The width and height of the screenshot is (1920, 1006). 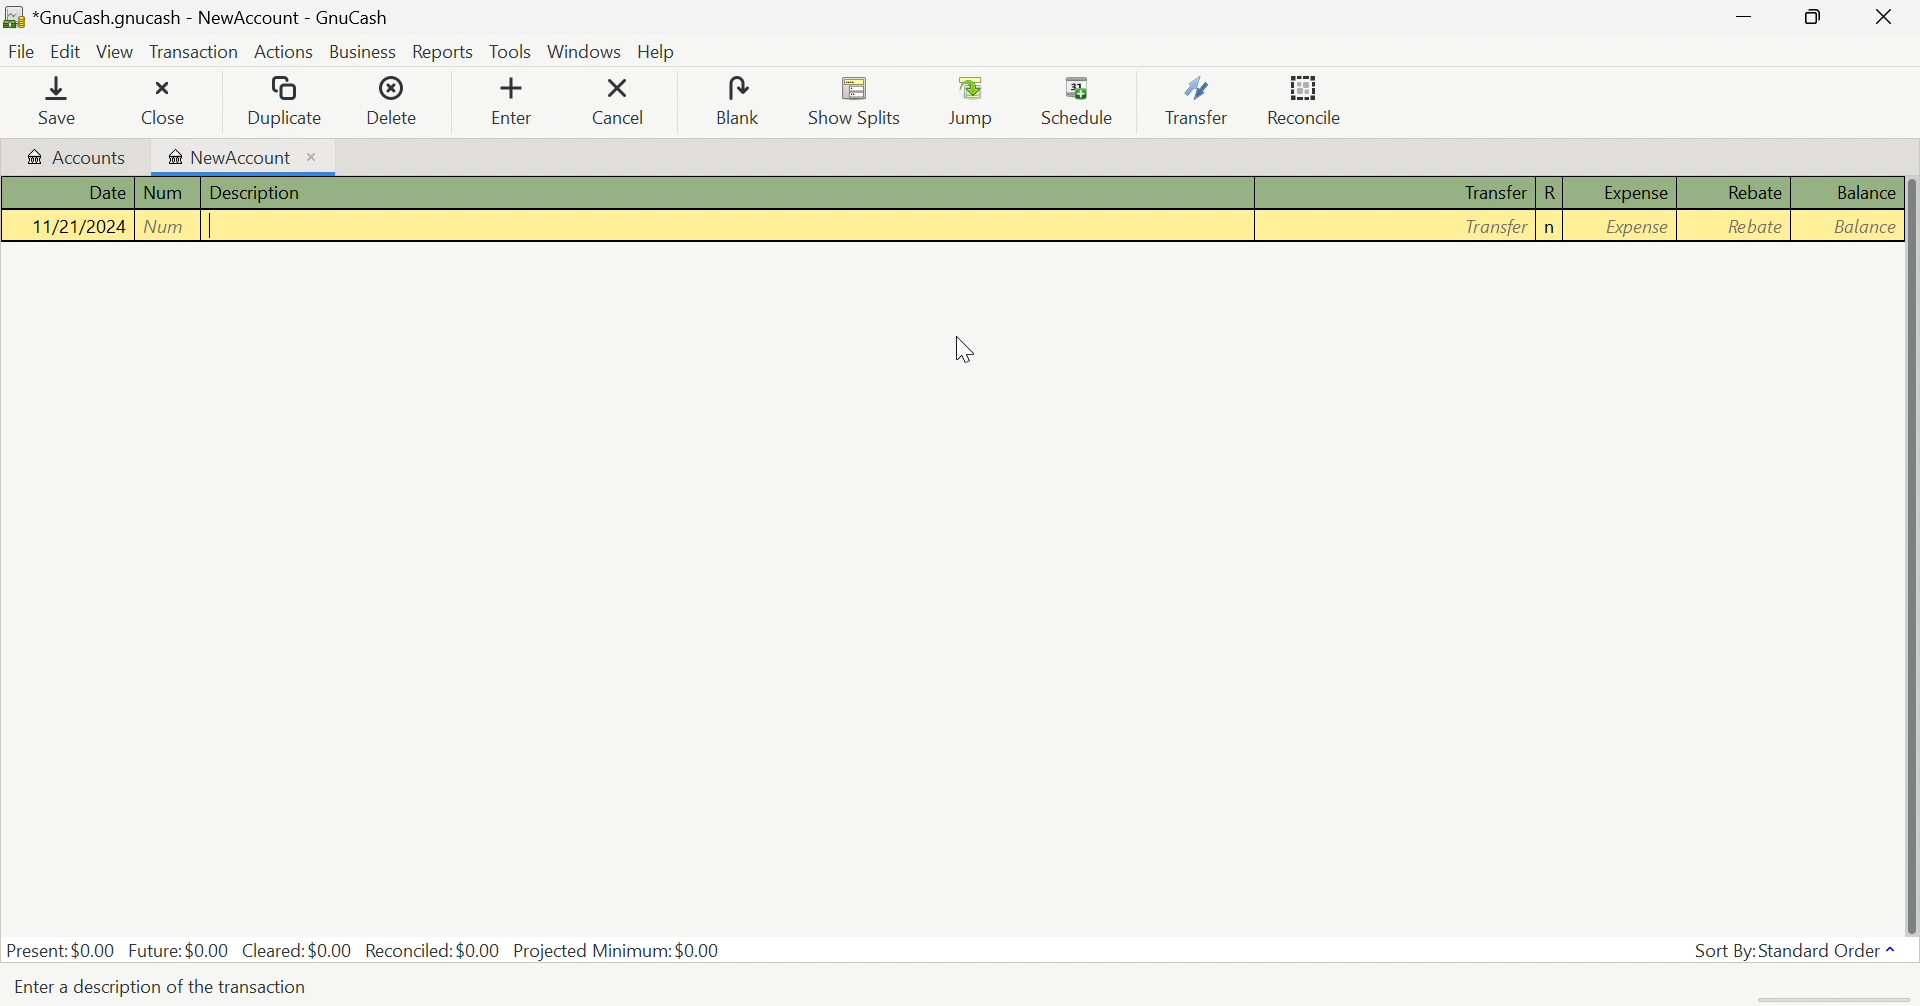 What do you see at coordinates (166, 226) in the screenshot?
I see `Num` at bounding box center [166, 226].